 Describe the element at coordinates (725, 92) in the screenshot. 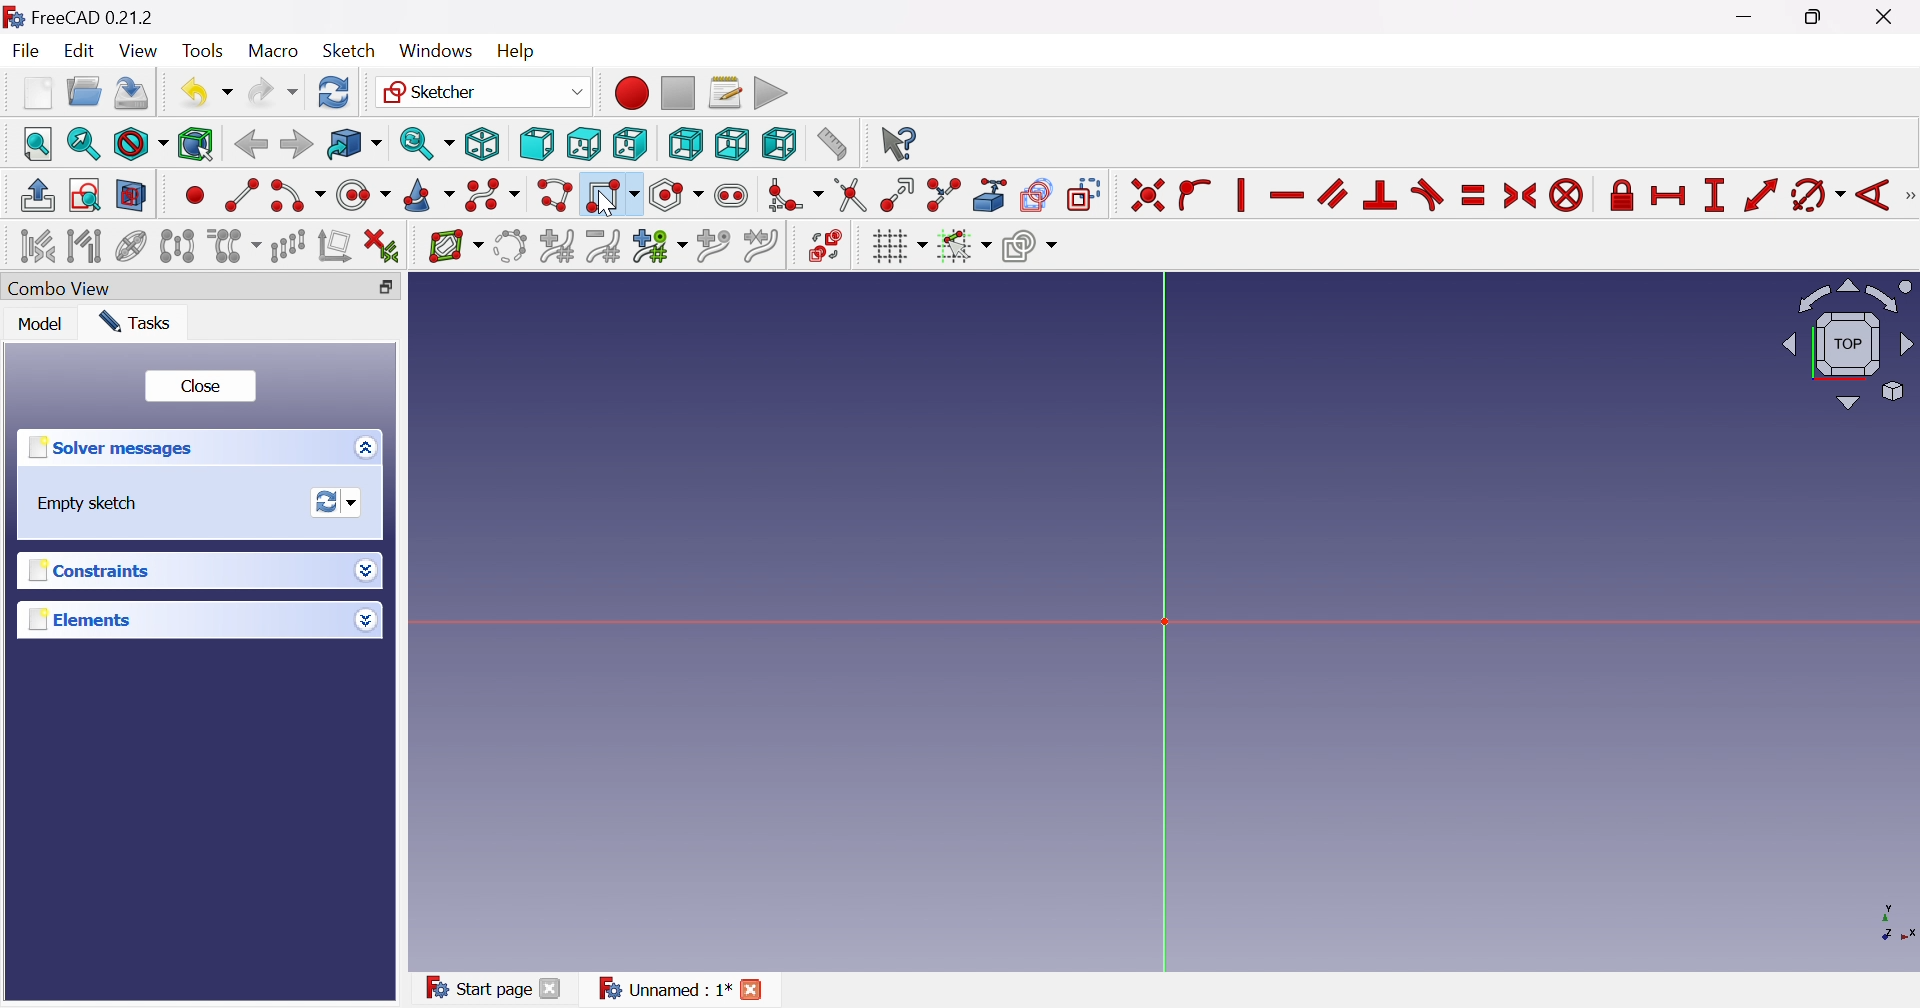

I see `Macros` at that location.